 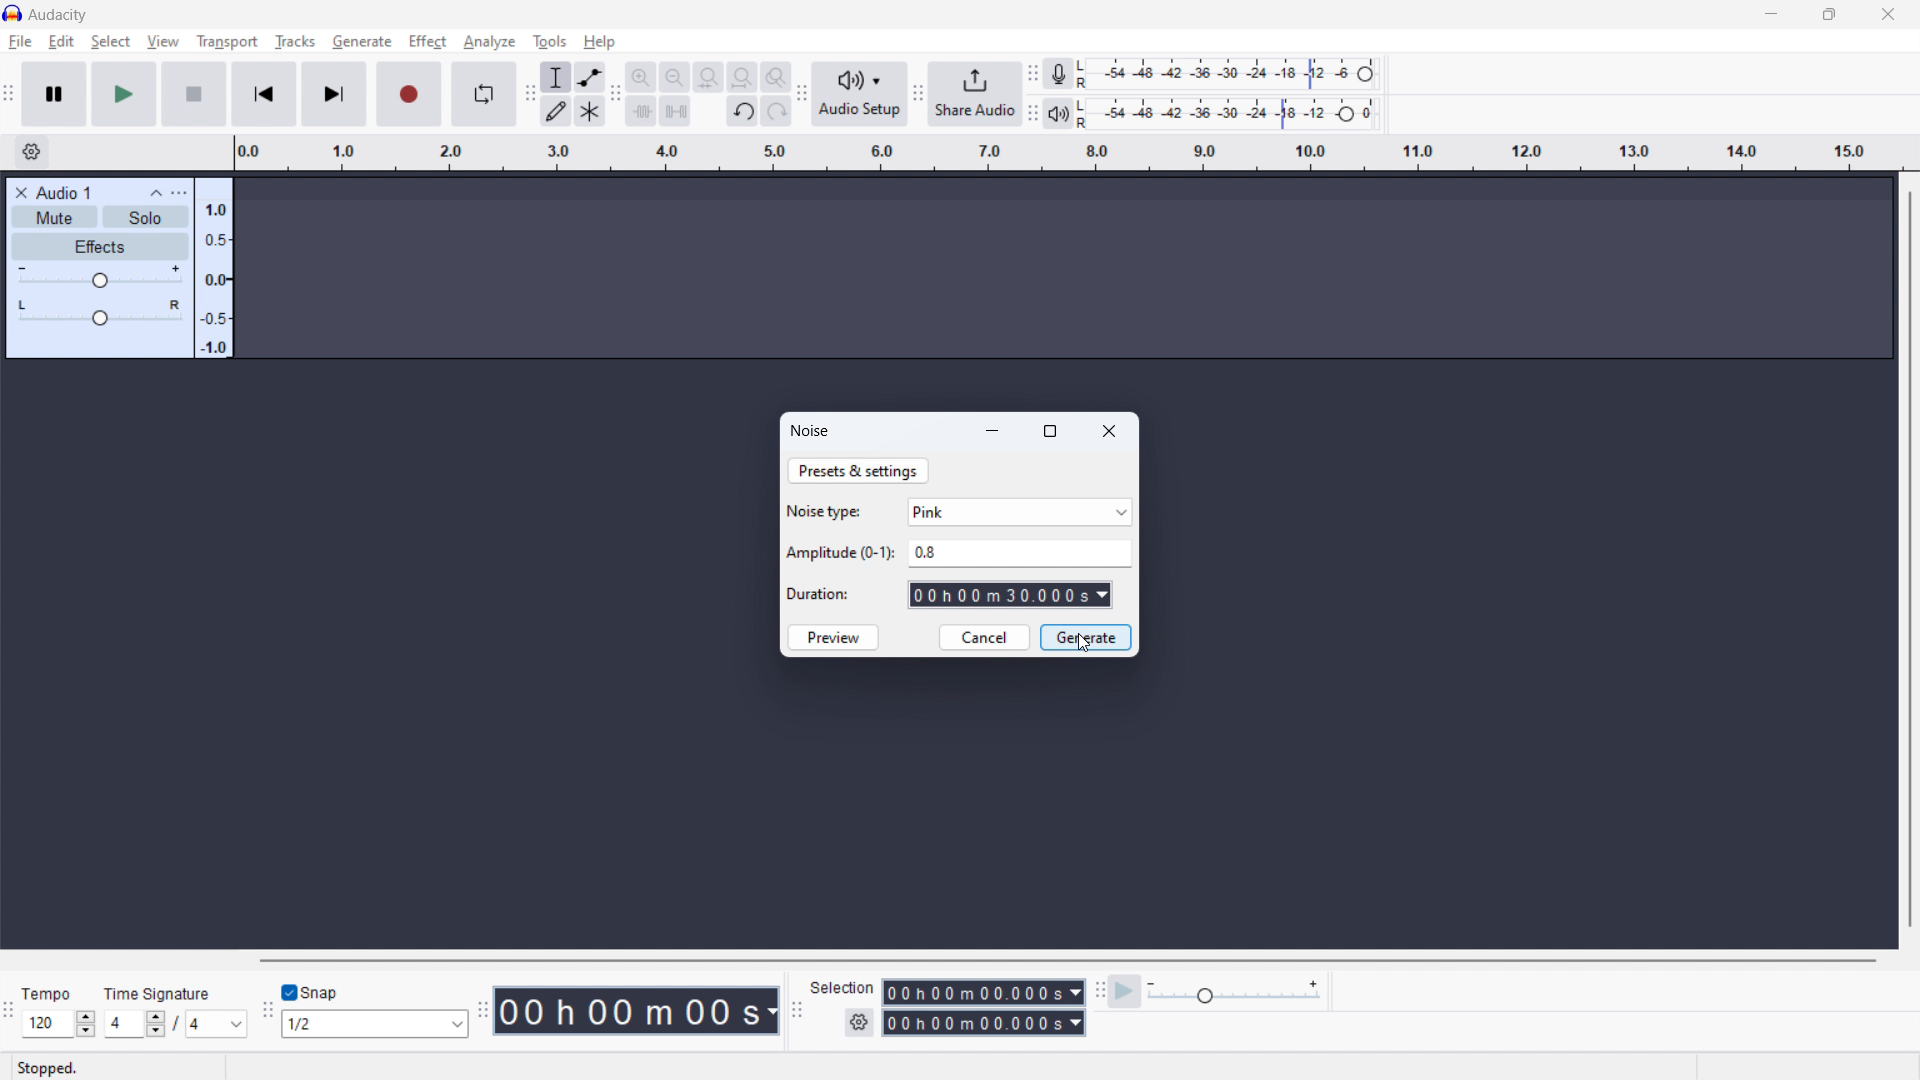 I want to click on cancel, so click(x=984, y=637).